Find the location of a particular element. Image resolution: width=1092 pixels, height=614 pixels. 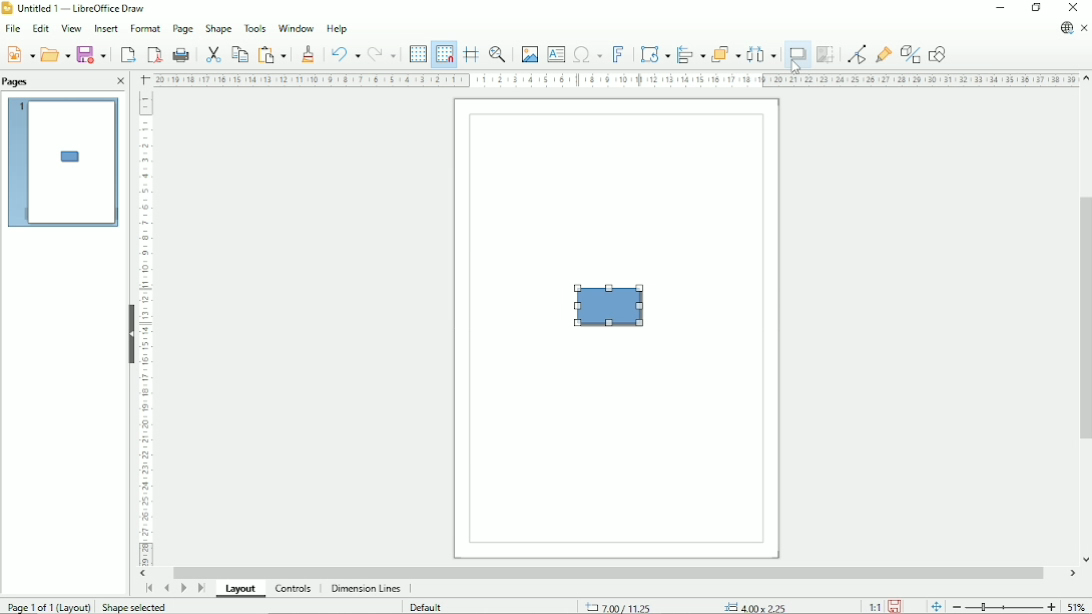

Insert is located at coordinates (106, 28).